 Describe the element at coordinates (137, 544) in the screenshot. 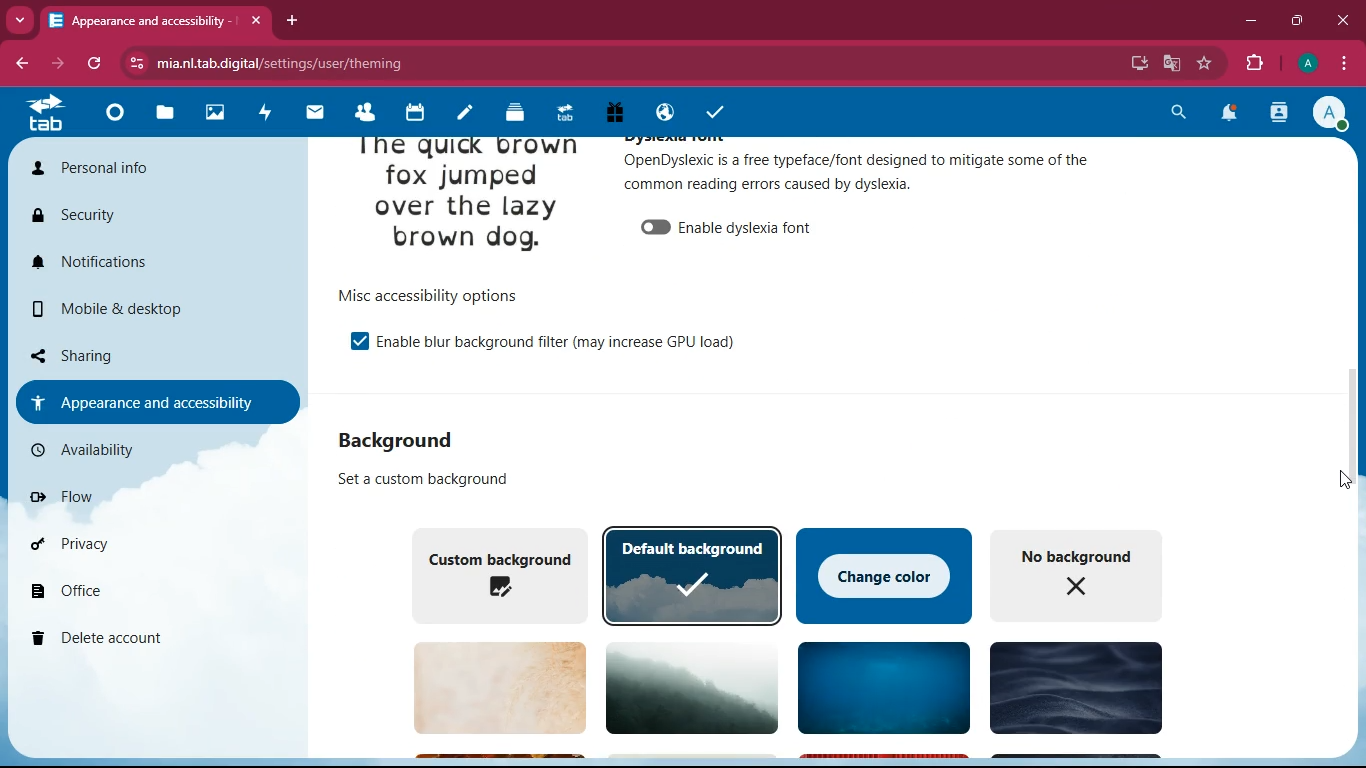

I see `privacy` at that location.